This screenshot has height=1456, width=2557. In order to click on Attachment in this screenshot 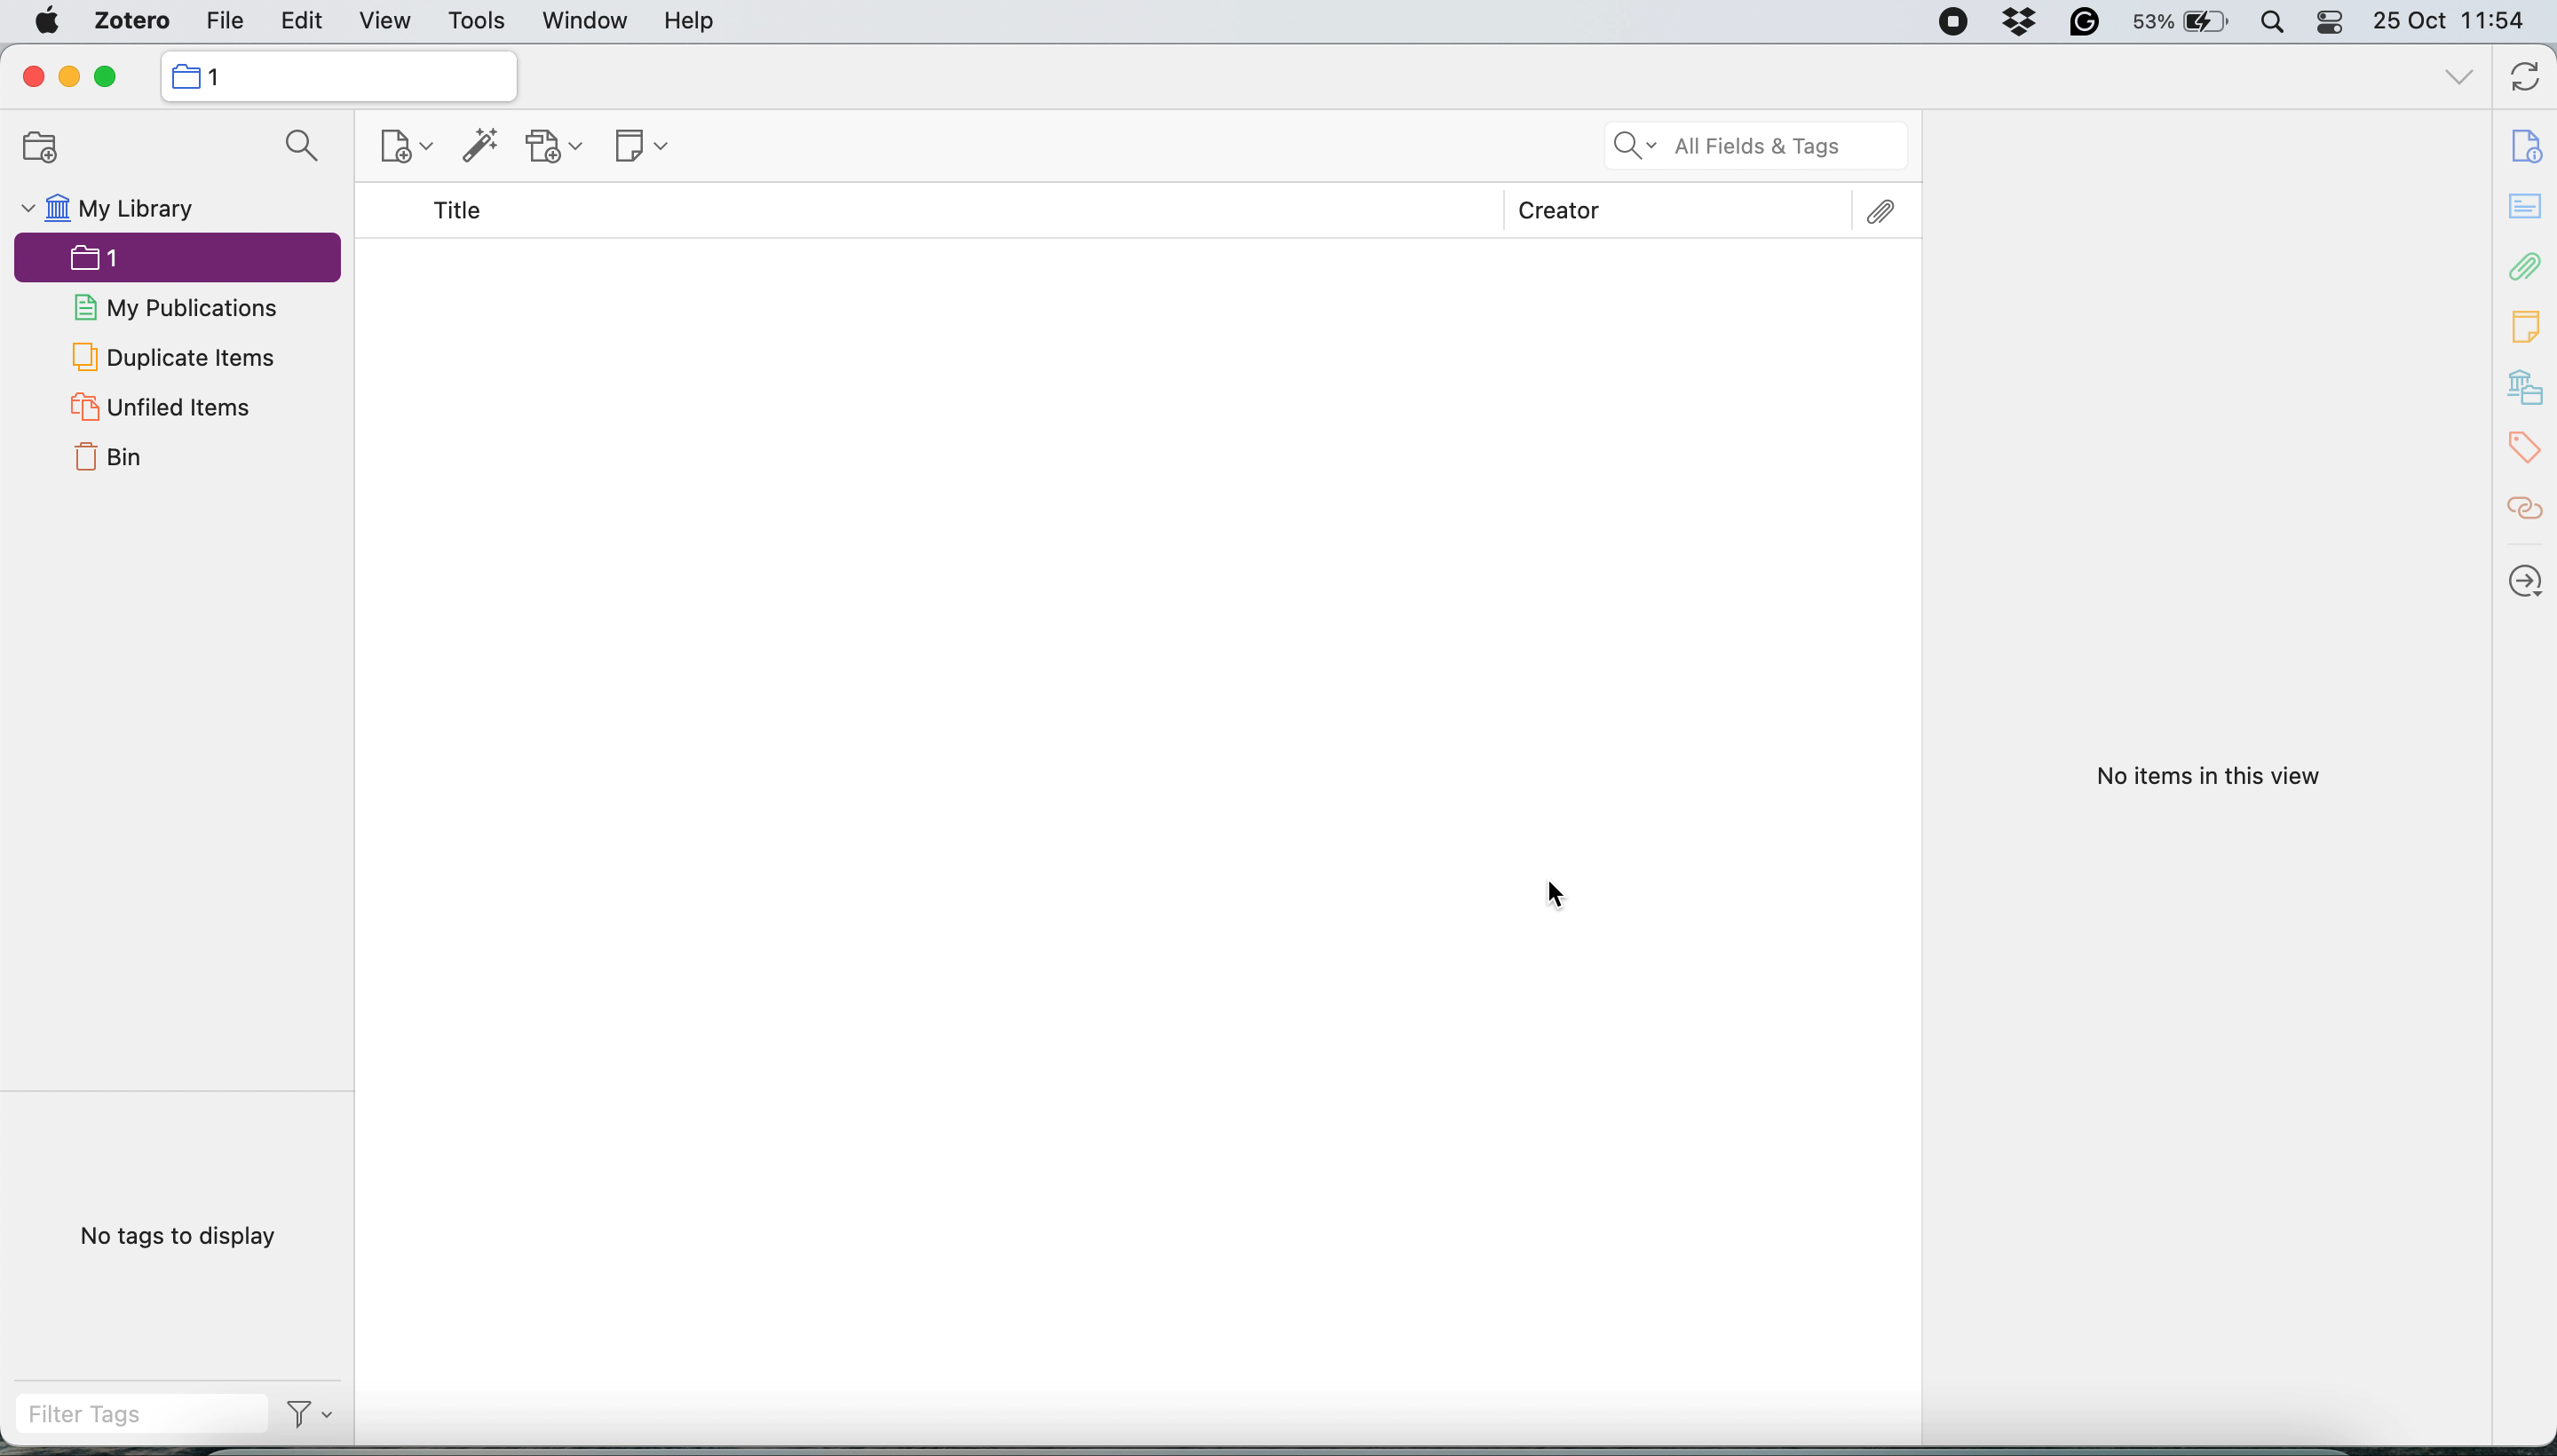, I will do `click(1884, 212)`.